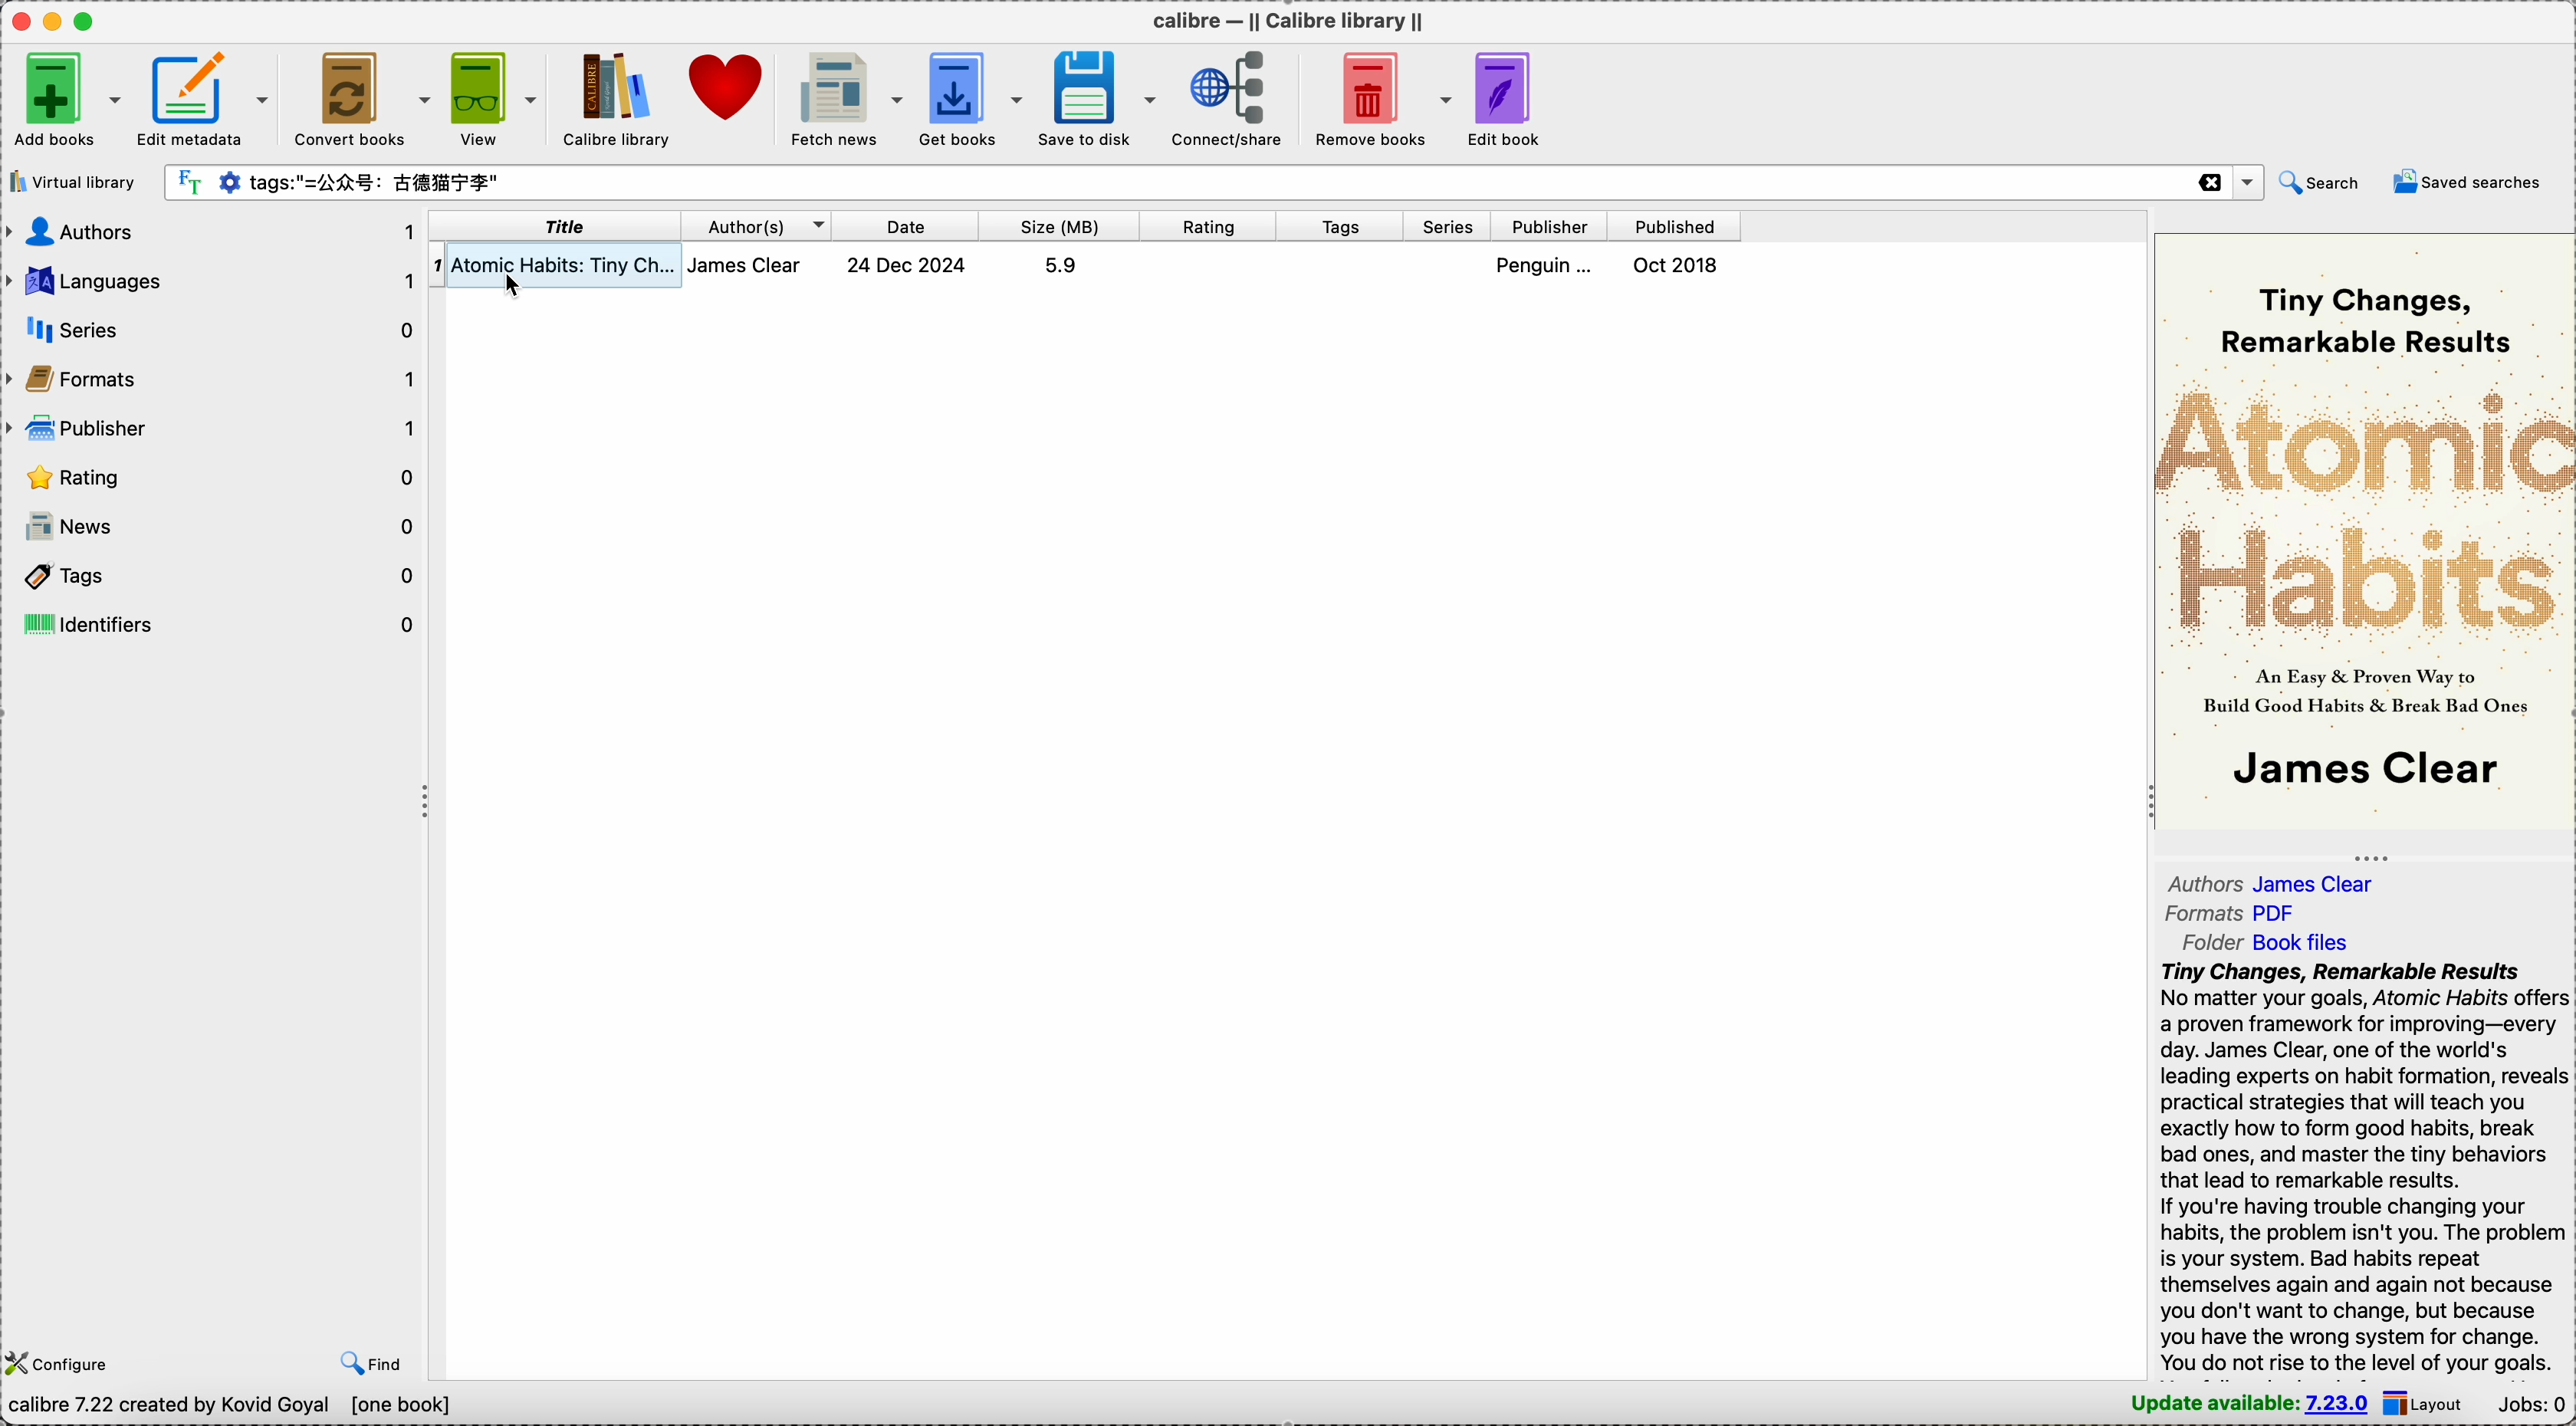 The width and height of the screenshot is (2576, 1426). Describe the element at coordinates (728, 88) in the screenshot. I see `donate` at that location.